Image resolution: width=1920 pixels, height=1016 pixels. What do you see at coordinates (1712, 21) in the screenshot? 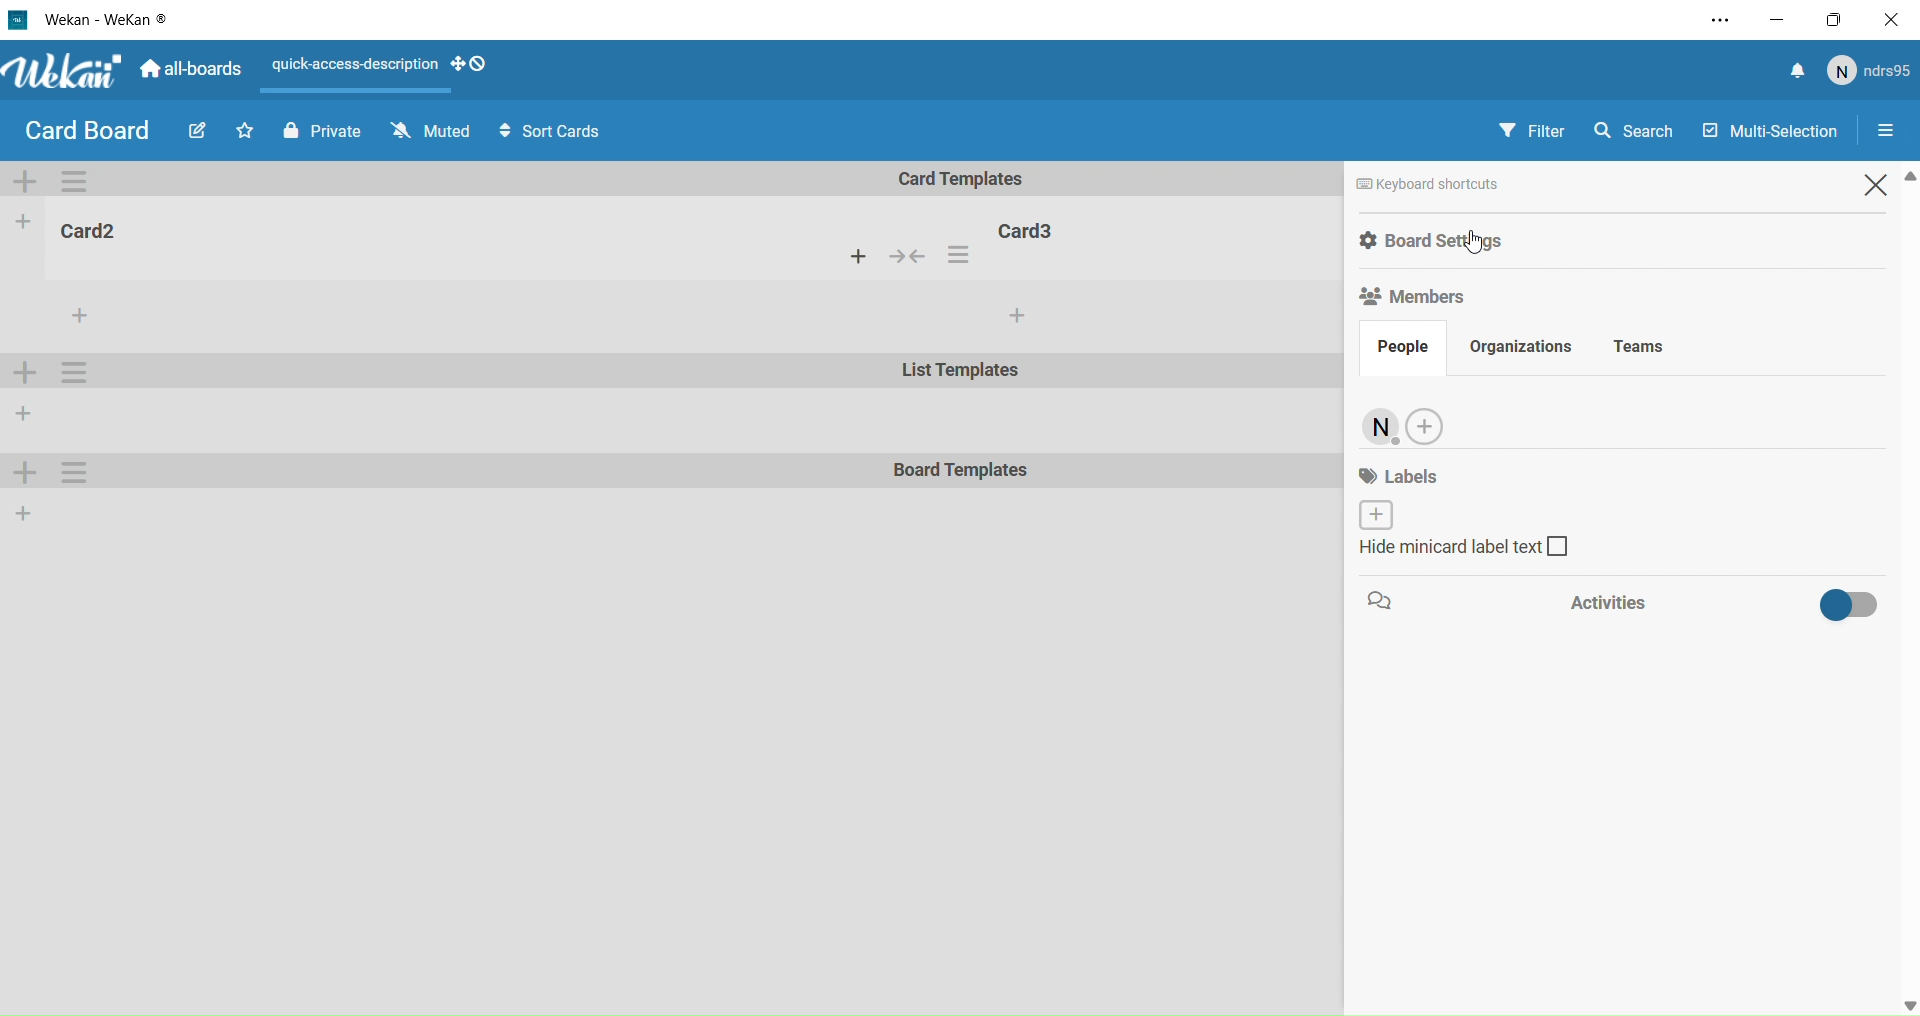
I see `Settings and more` at bounding box center [1712, 21].